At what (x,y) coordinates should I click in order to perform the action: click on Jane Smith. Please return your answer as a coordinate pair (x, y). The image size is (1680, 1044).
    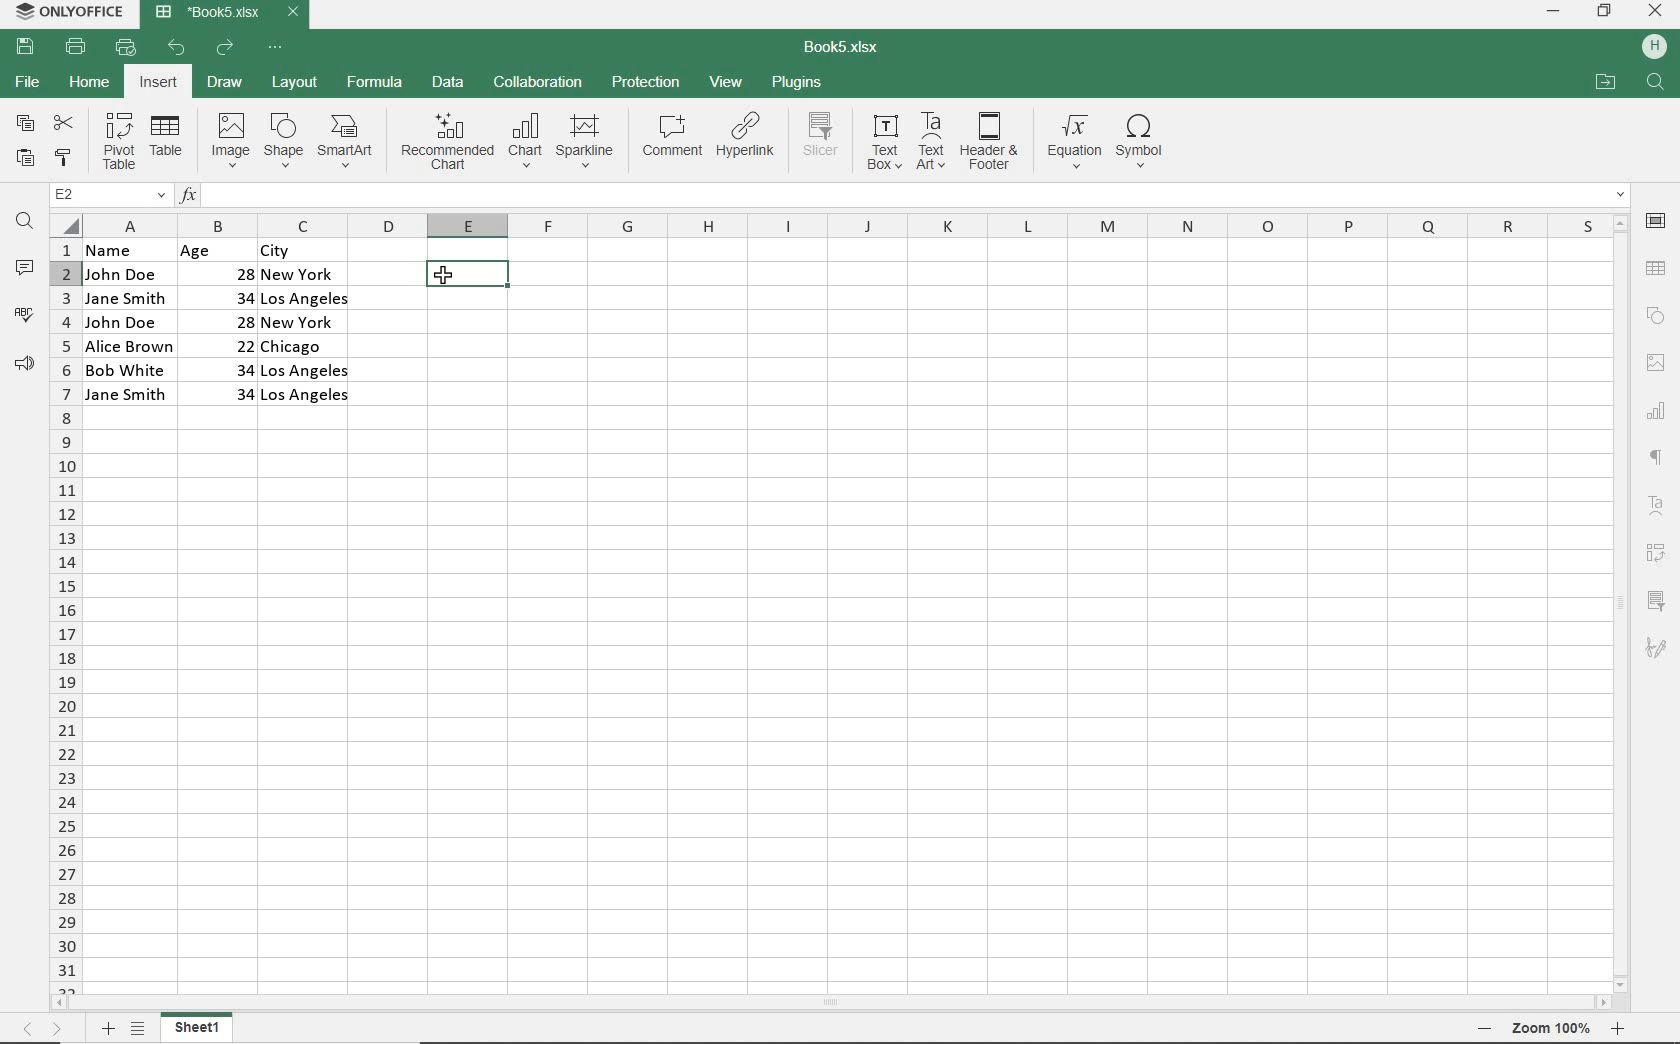
    Looking at the image, I should click on (124, 298).